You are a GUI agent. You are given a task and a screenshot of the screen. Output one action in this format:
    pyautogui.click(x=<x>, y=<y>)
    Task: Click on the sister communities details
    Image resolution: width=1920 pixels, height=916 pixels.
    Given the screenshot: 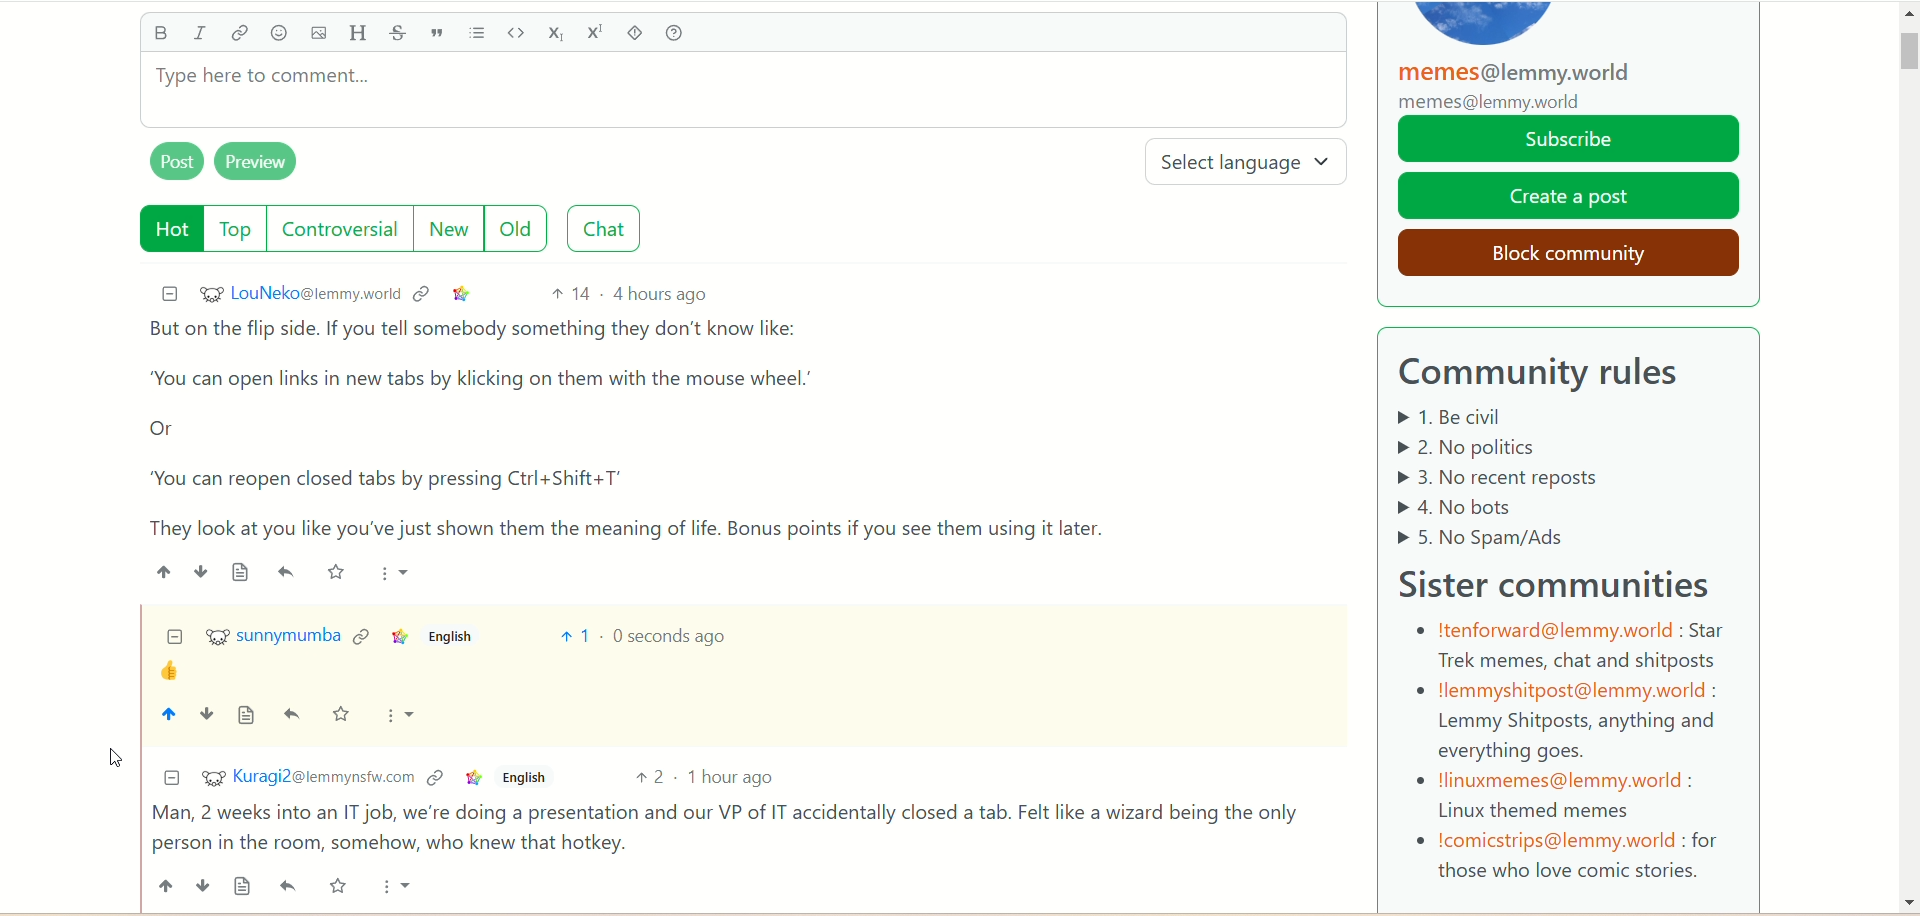 What is the action you would take?
    pyautogui.click(x=1568, y=750)
    